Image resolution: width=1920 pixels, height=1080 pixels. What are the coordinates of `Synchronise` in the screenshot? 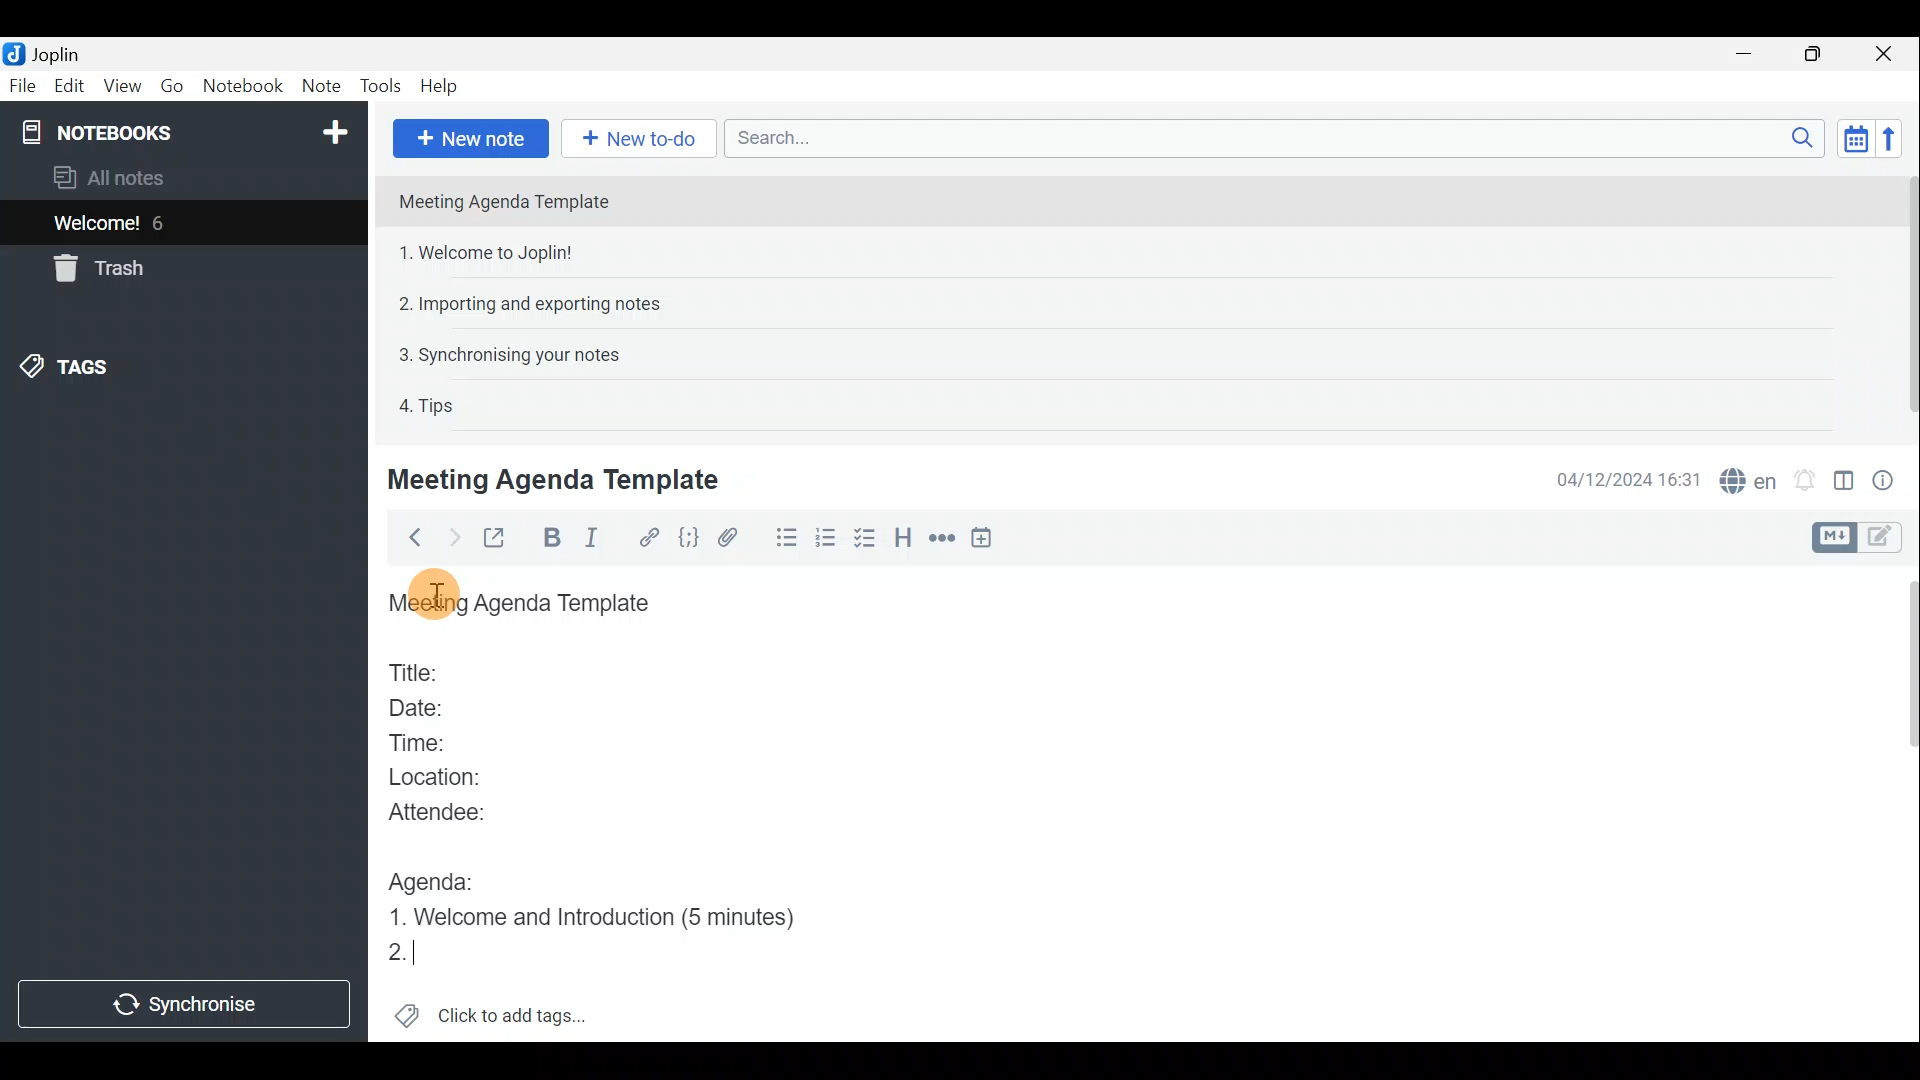 It's located at (183, 1002).